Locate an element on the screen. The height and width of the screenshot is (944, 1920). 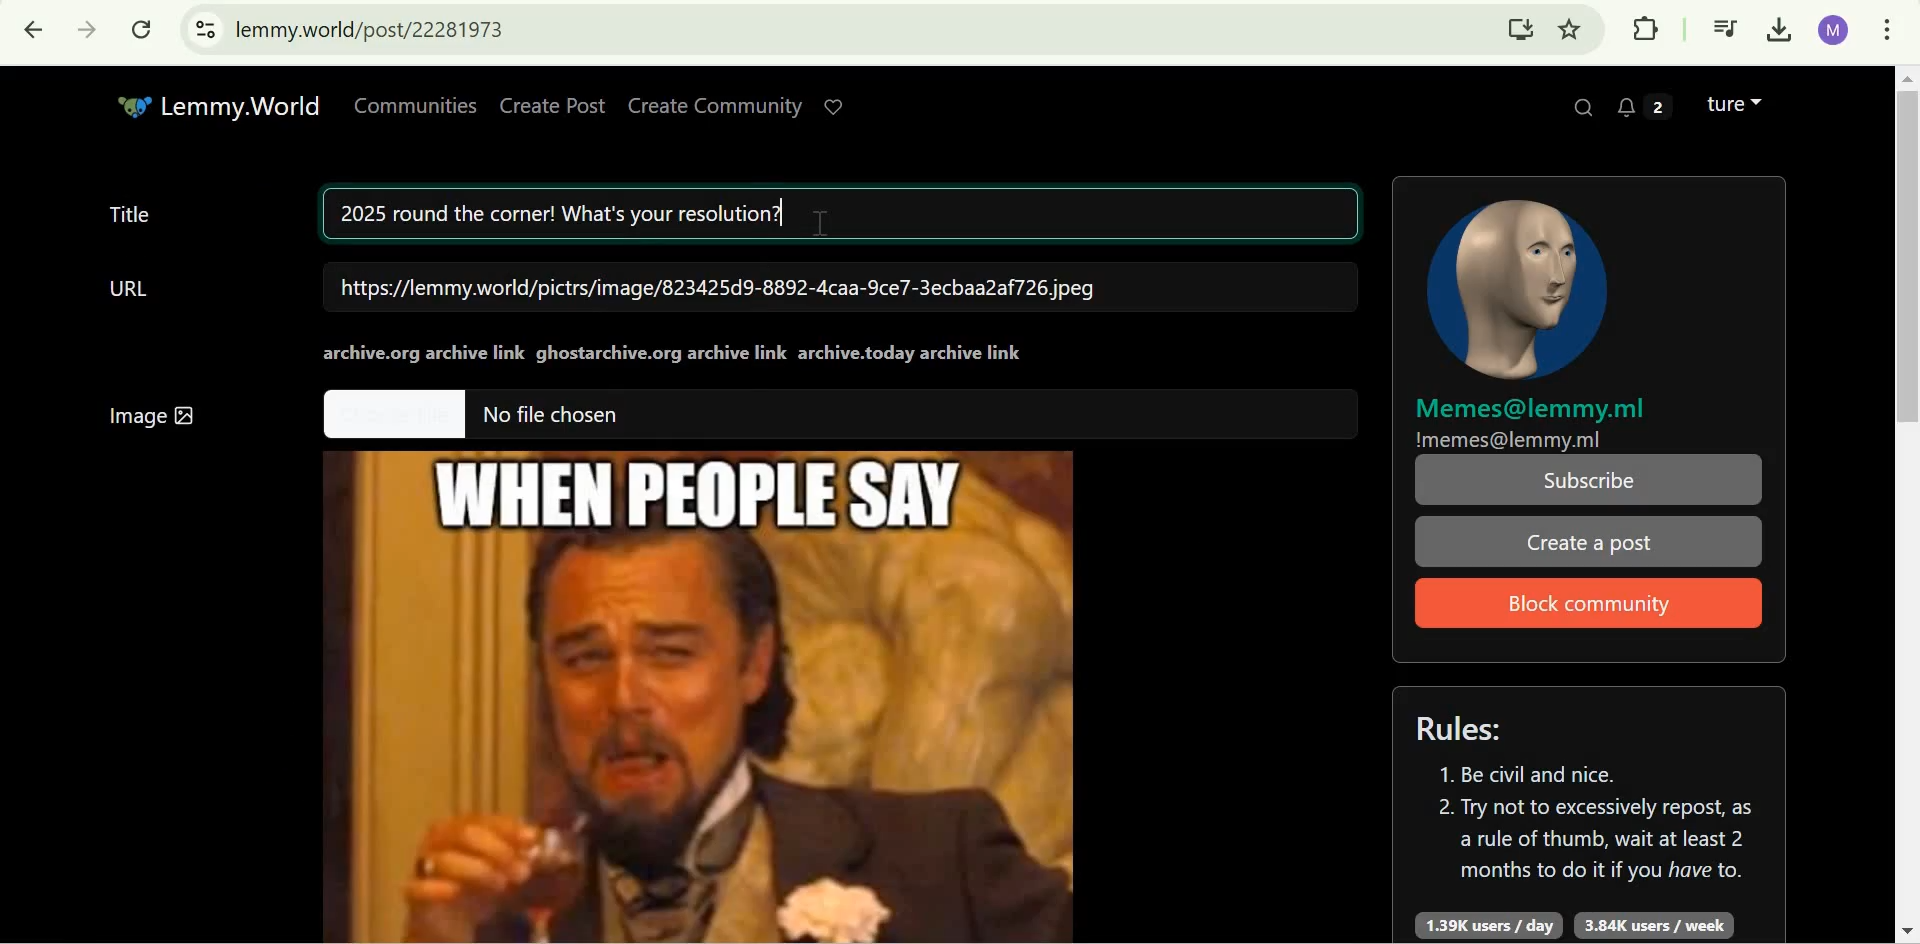
Downloads is located at coordinates (1782, 31).